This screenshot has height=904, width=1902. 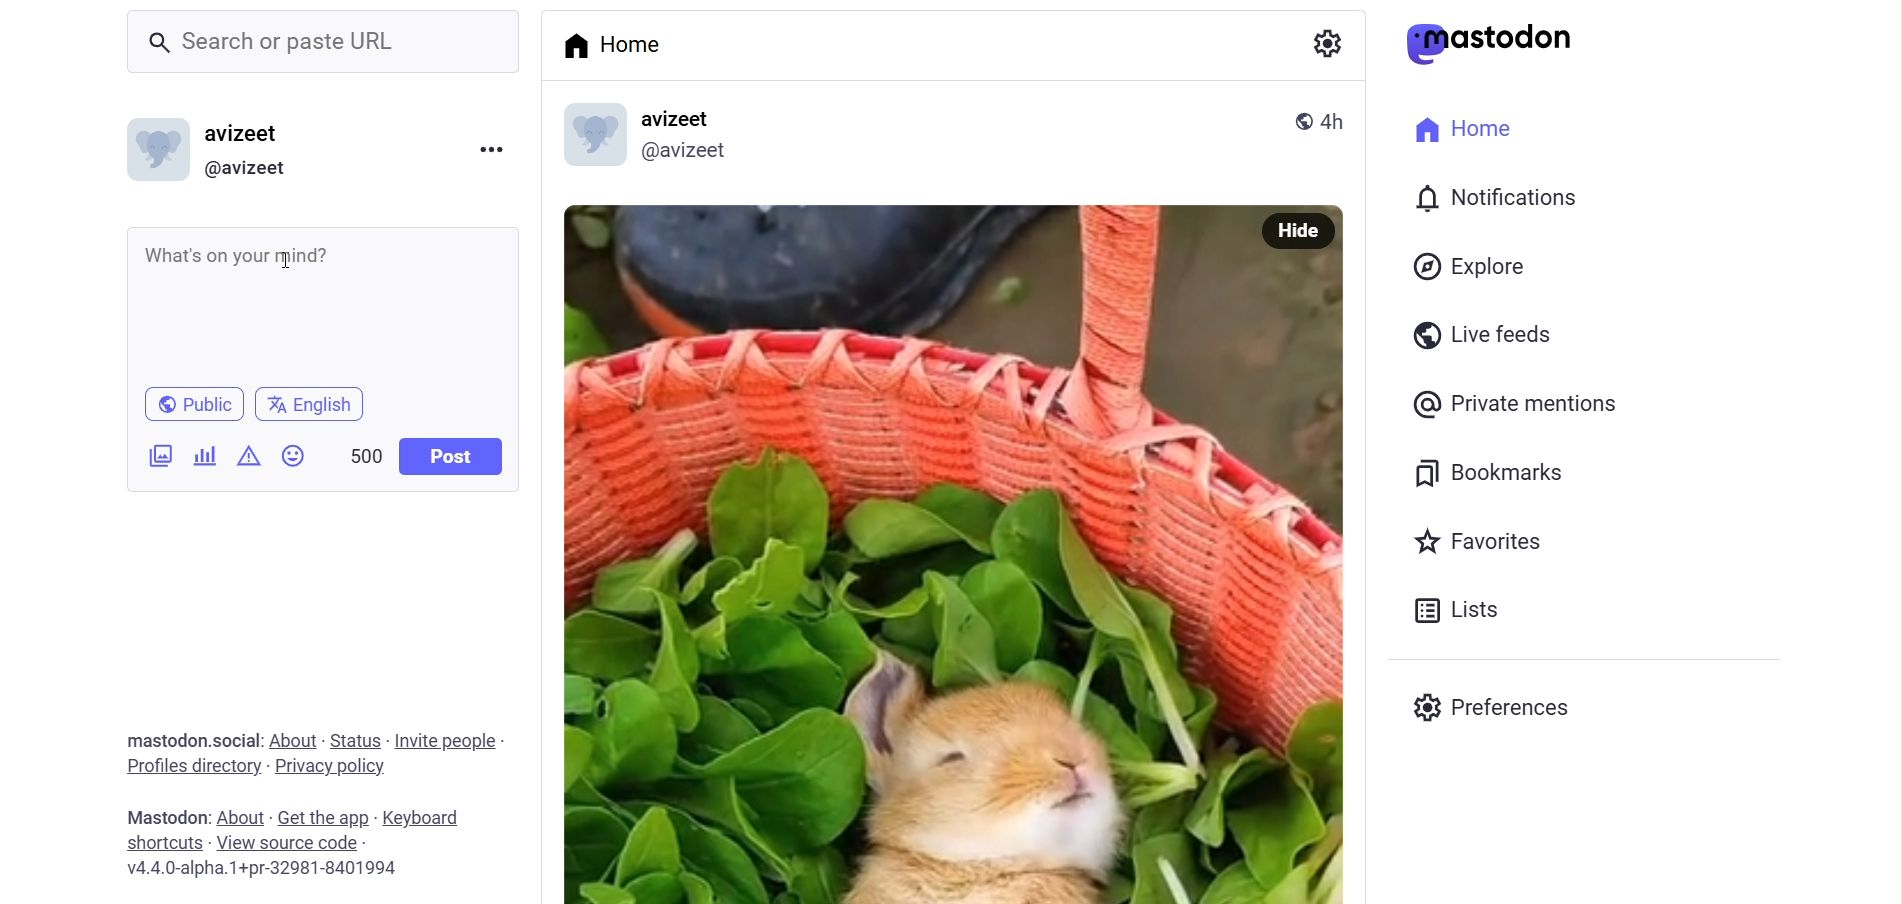 I want to click on Image Poted, so click(x=909, y=555).